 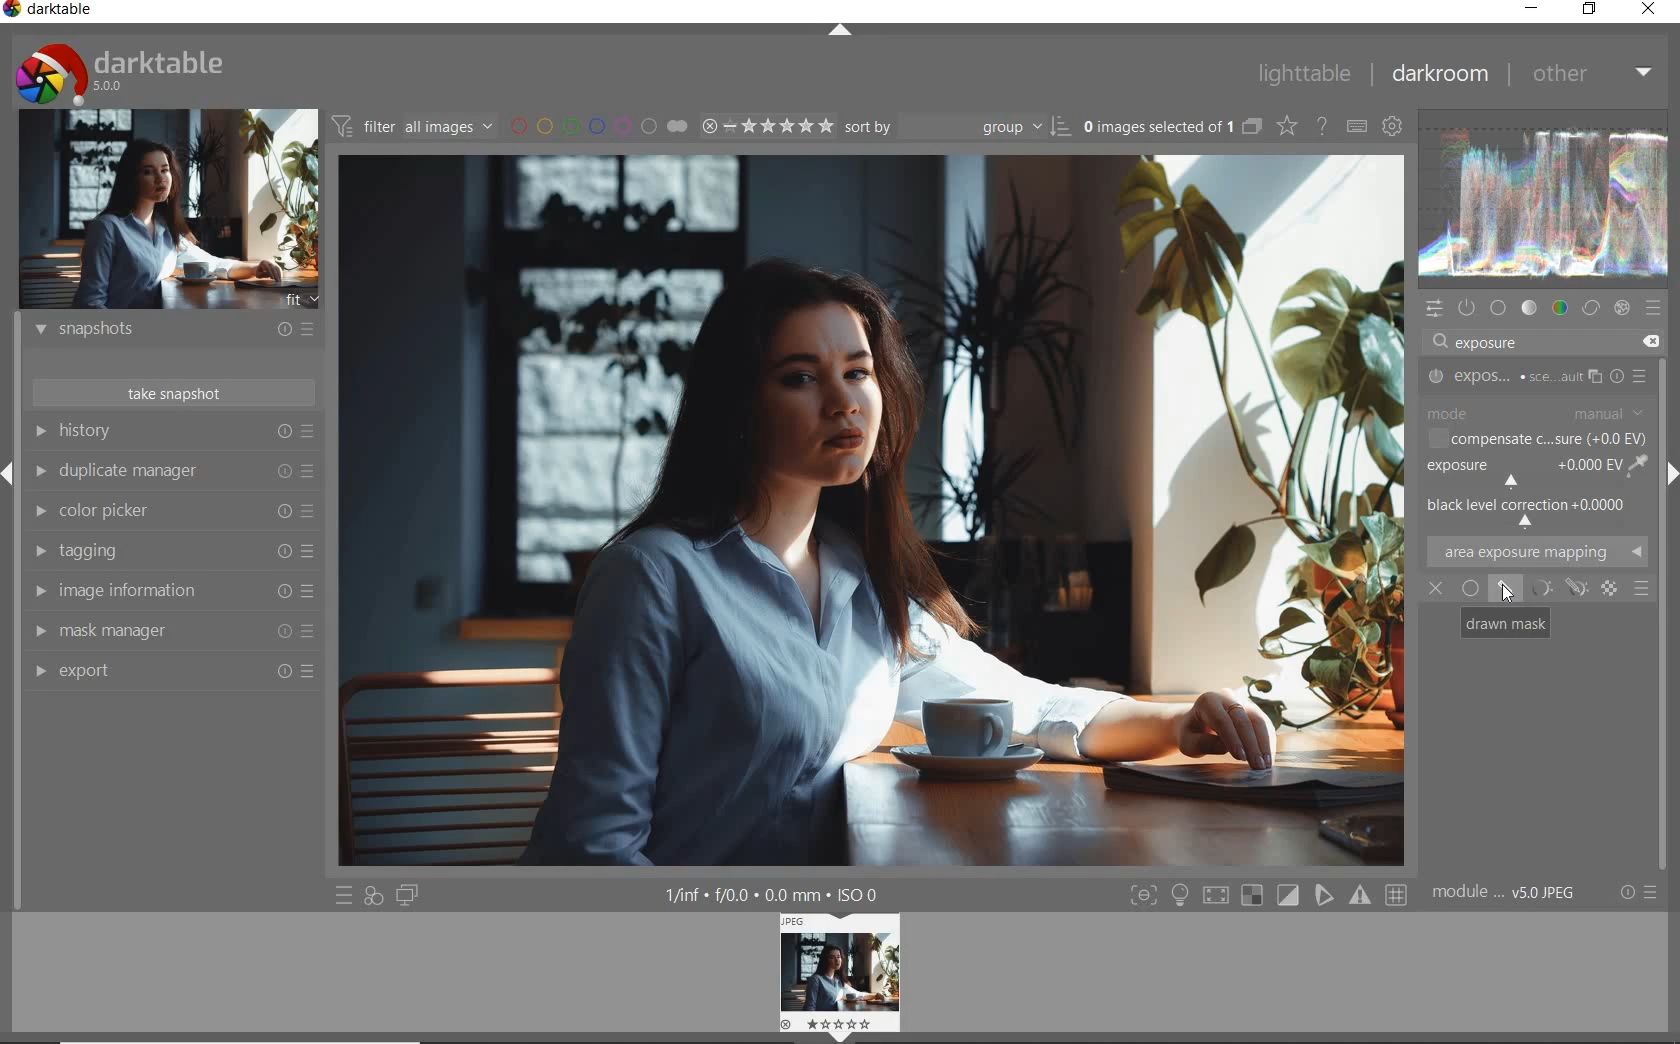 I want to click on color picker, so click(x=175, y=511).